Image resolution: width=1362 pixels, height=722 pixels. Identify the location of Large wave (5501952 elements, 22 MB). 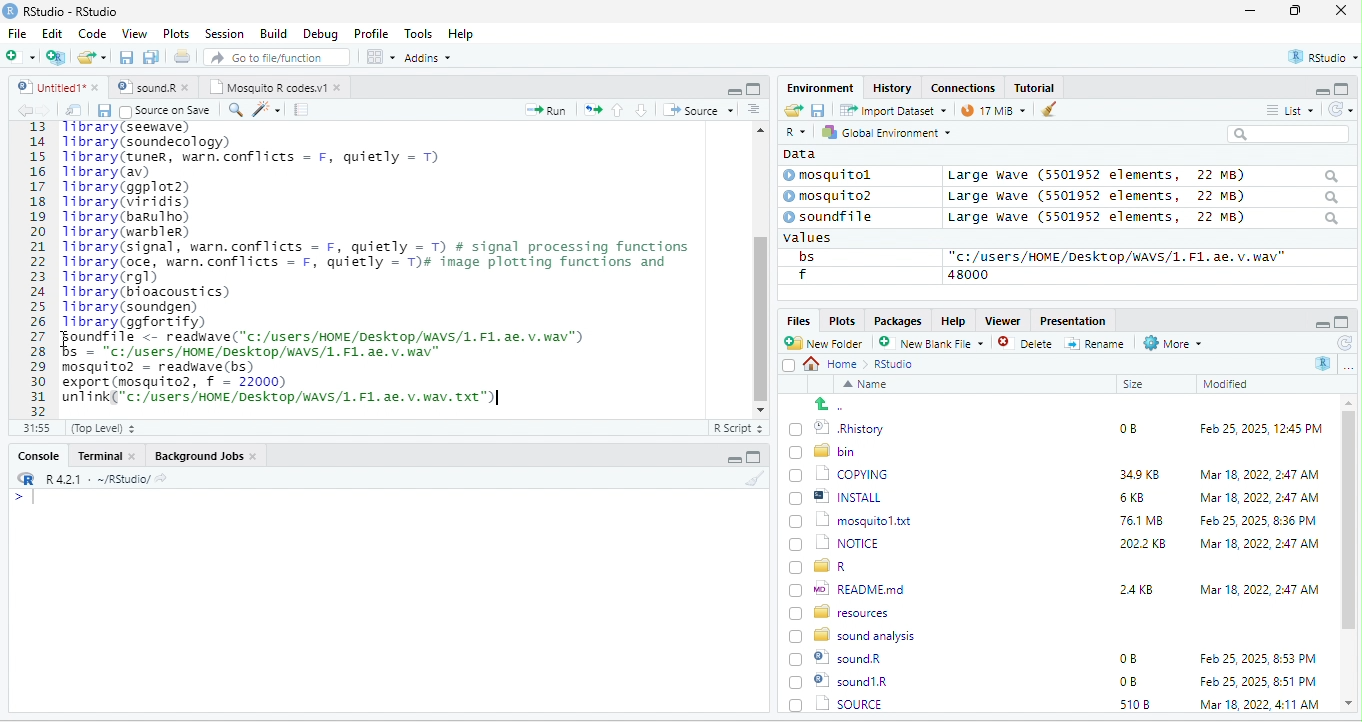
(1144, 219).